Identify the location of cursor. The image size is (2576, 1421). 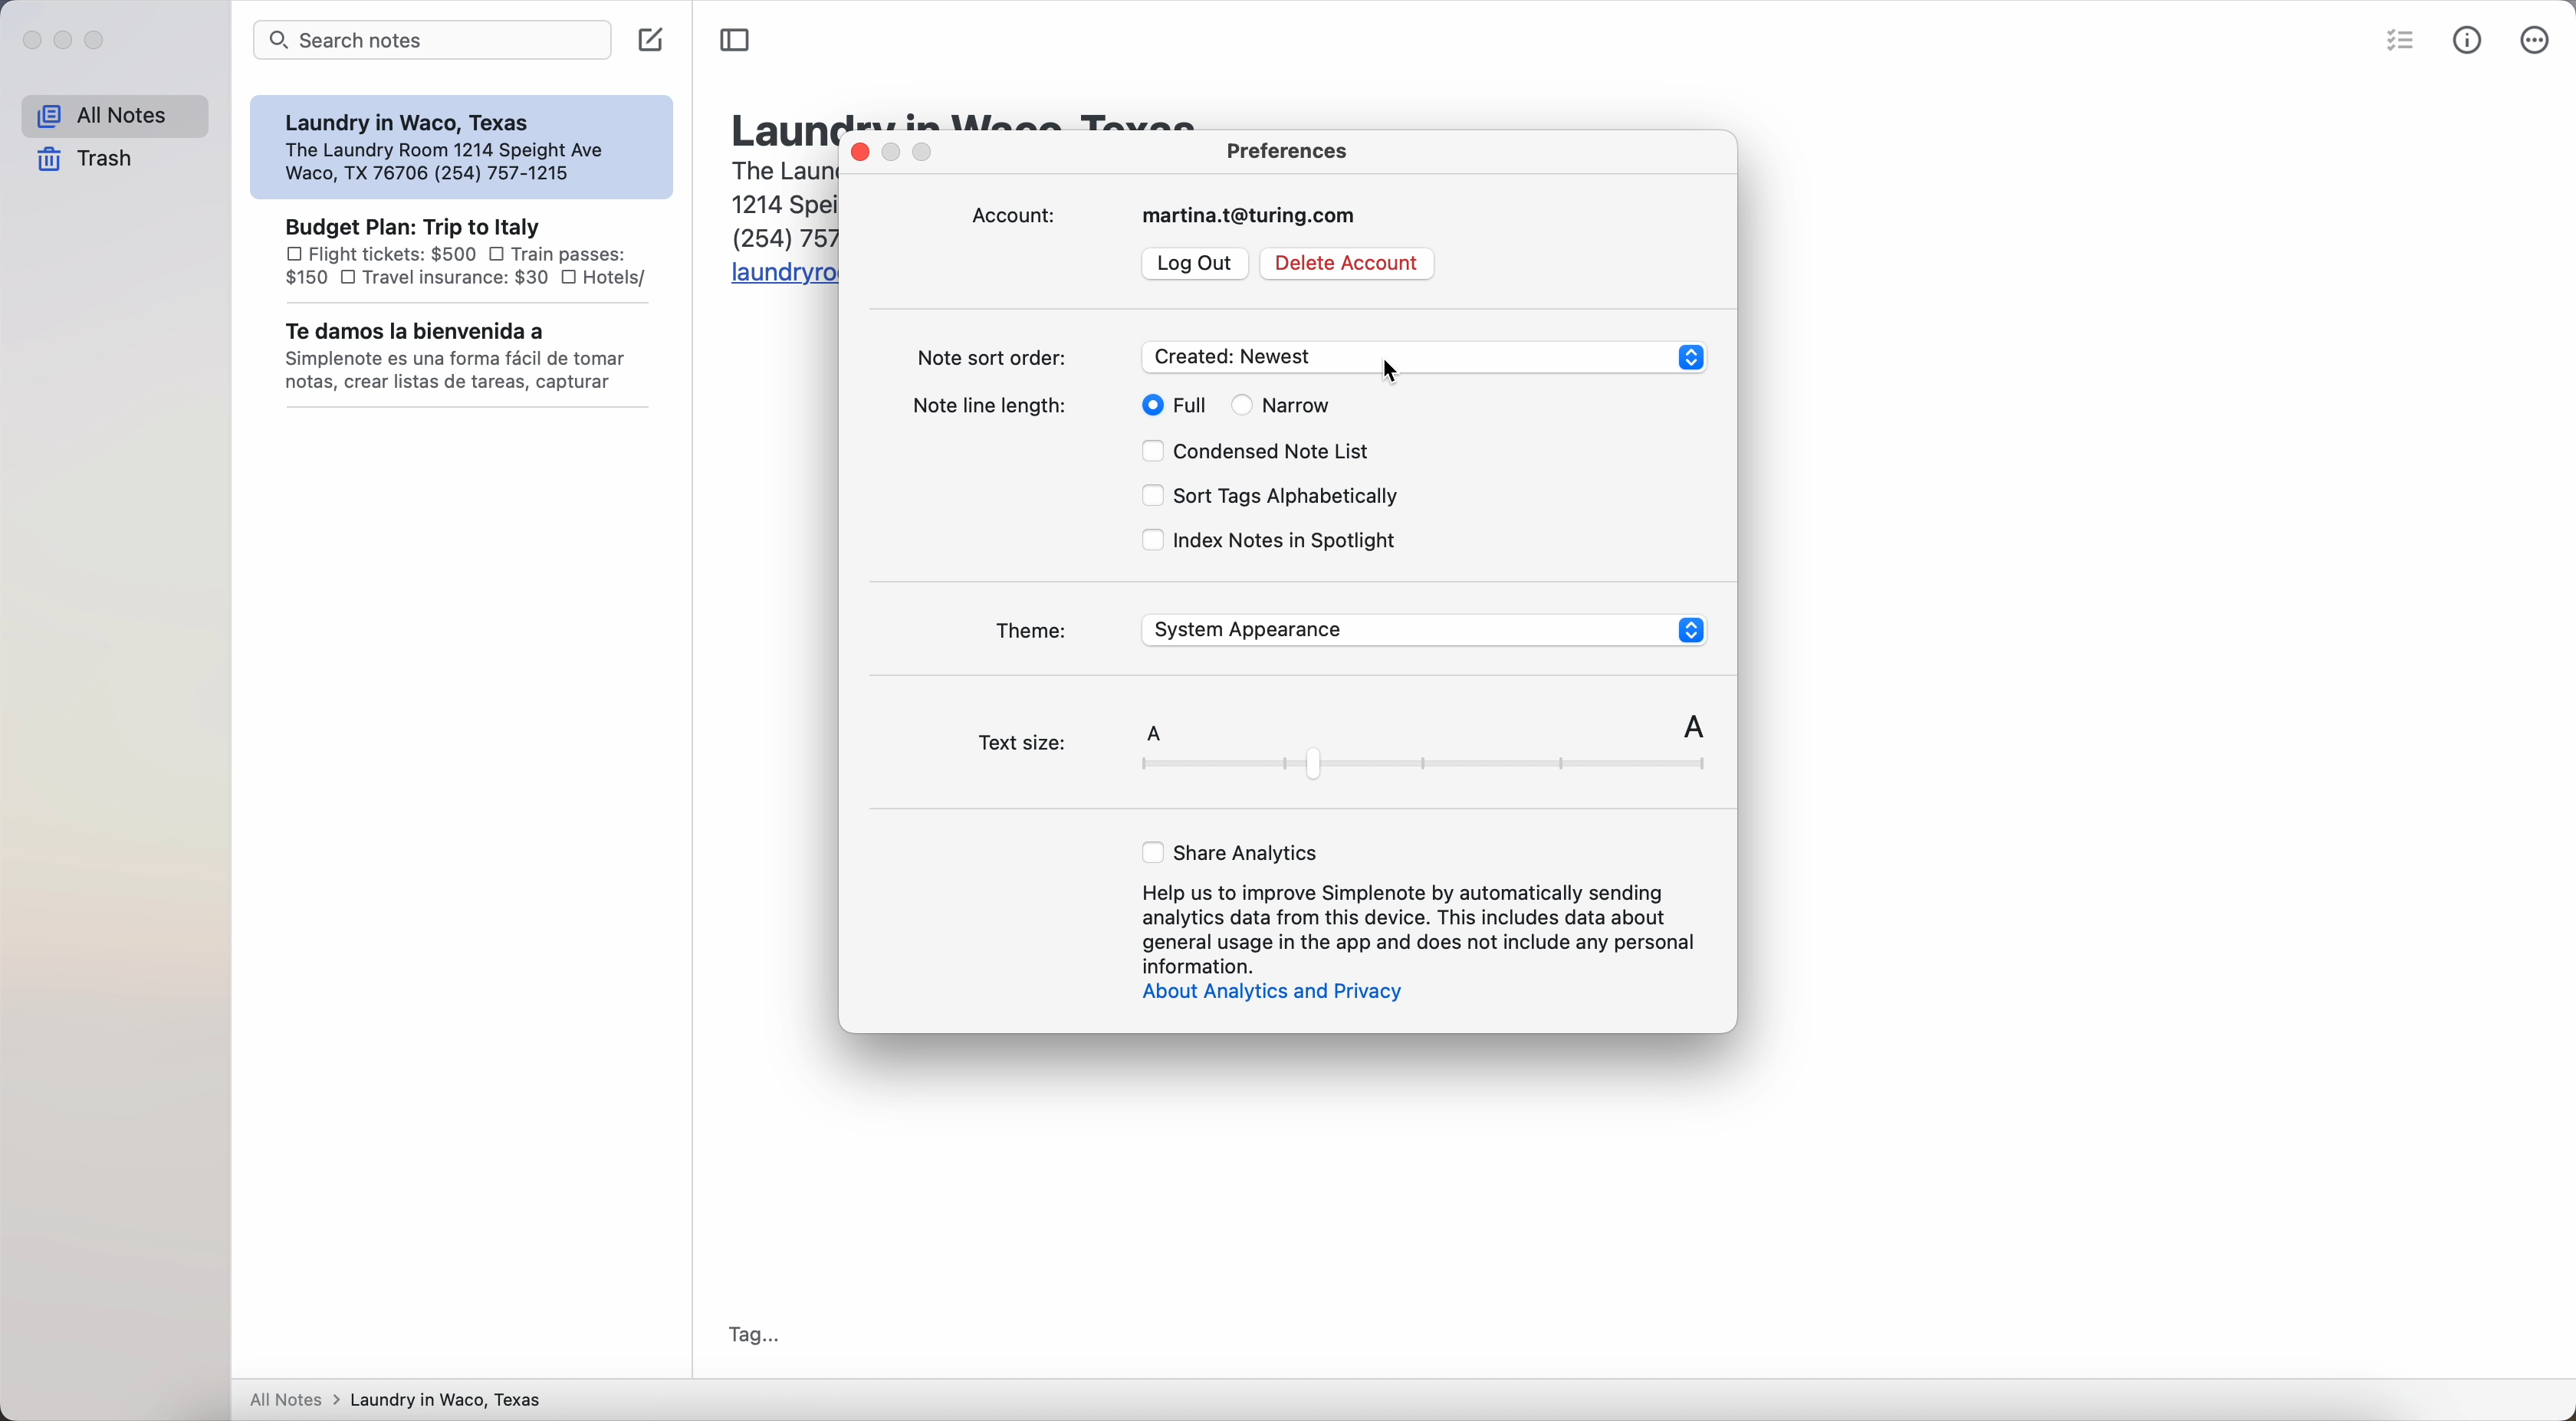
(1396, 375).